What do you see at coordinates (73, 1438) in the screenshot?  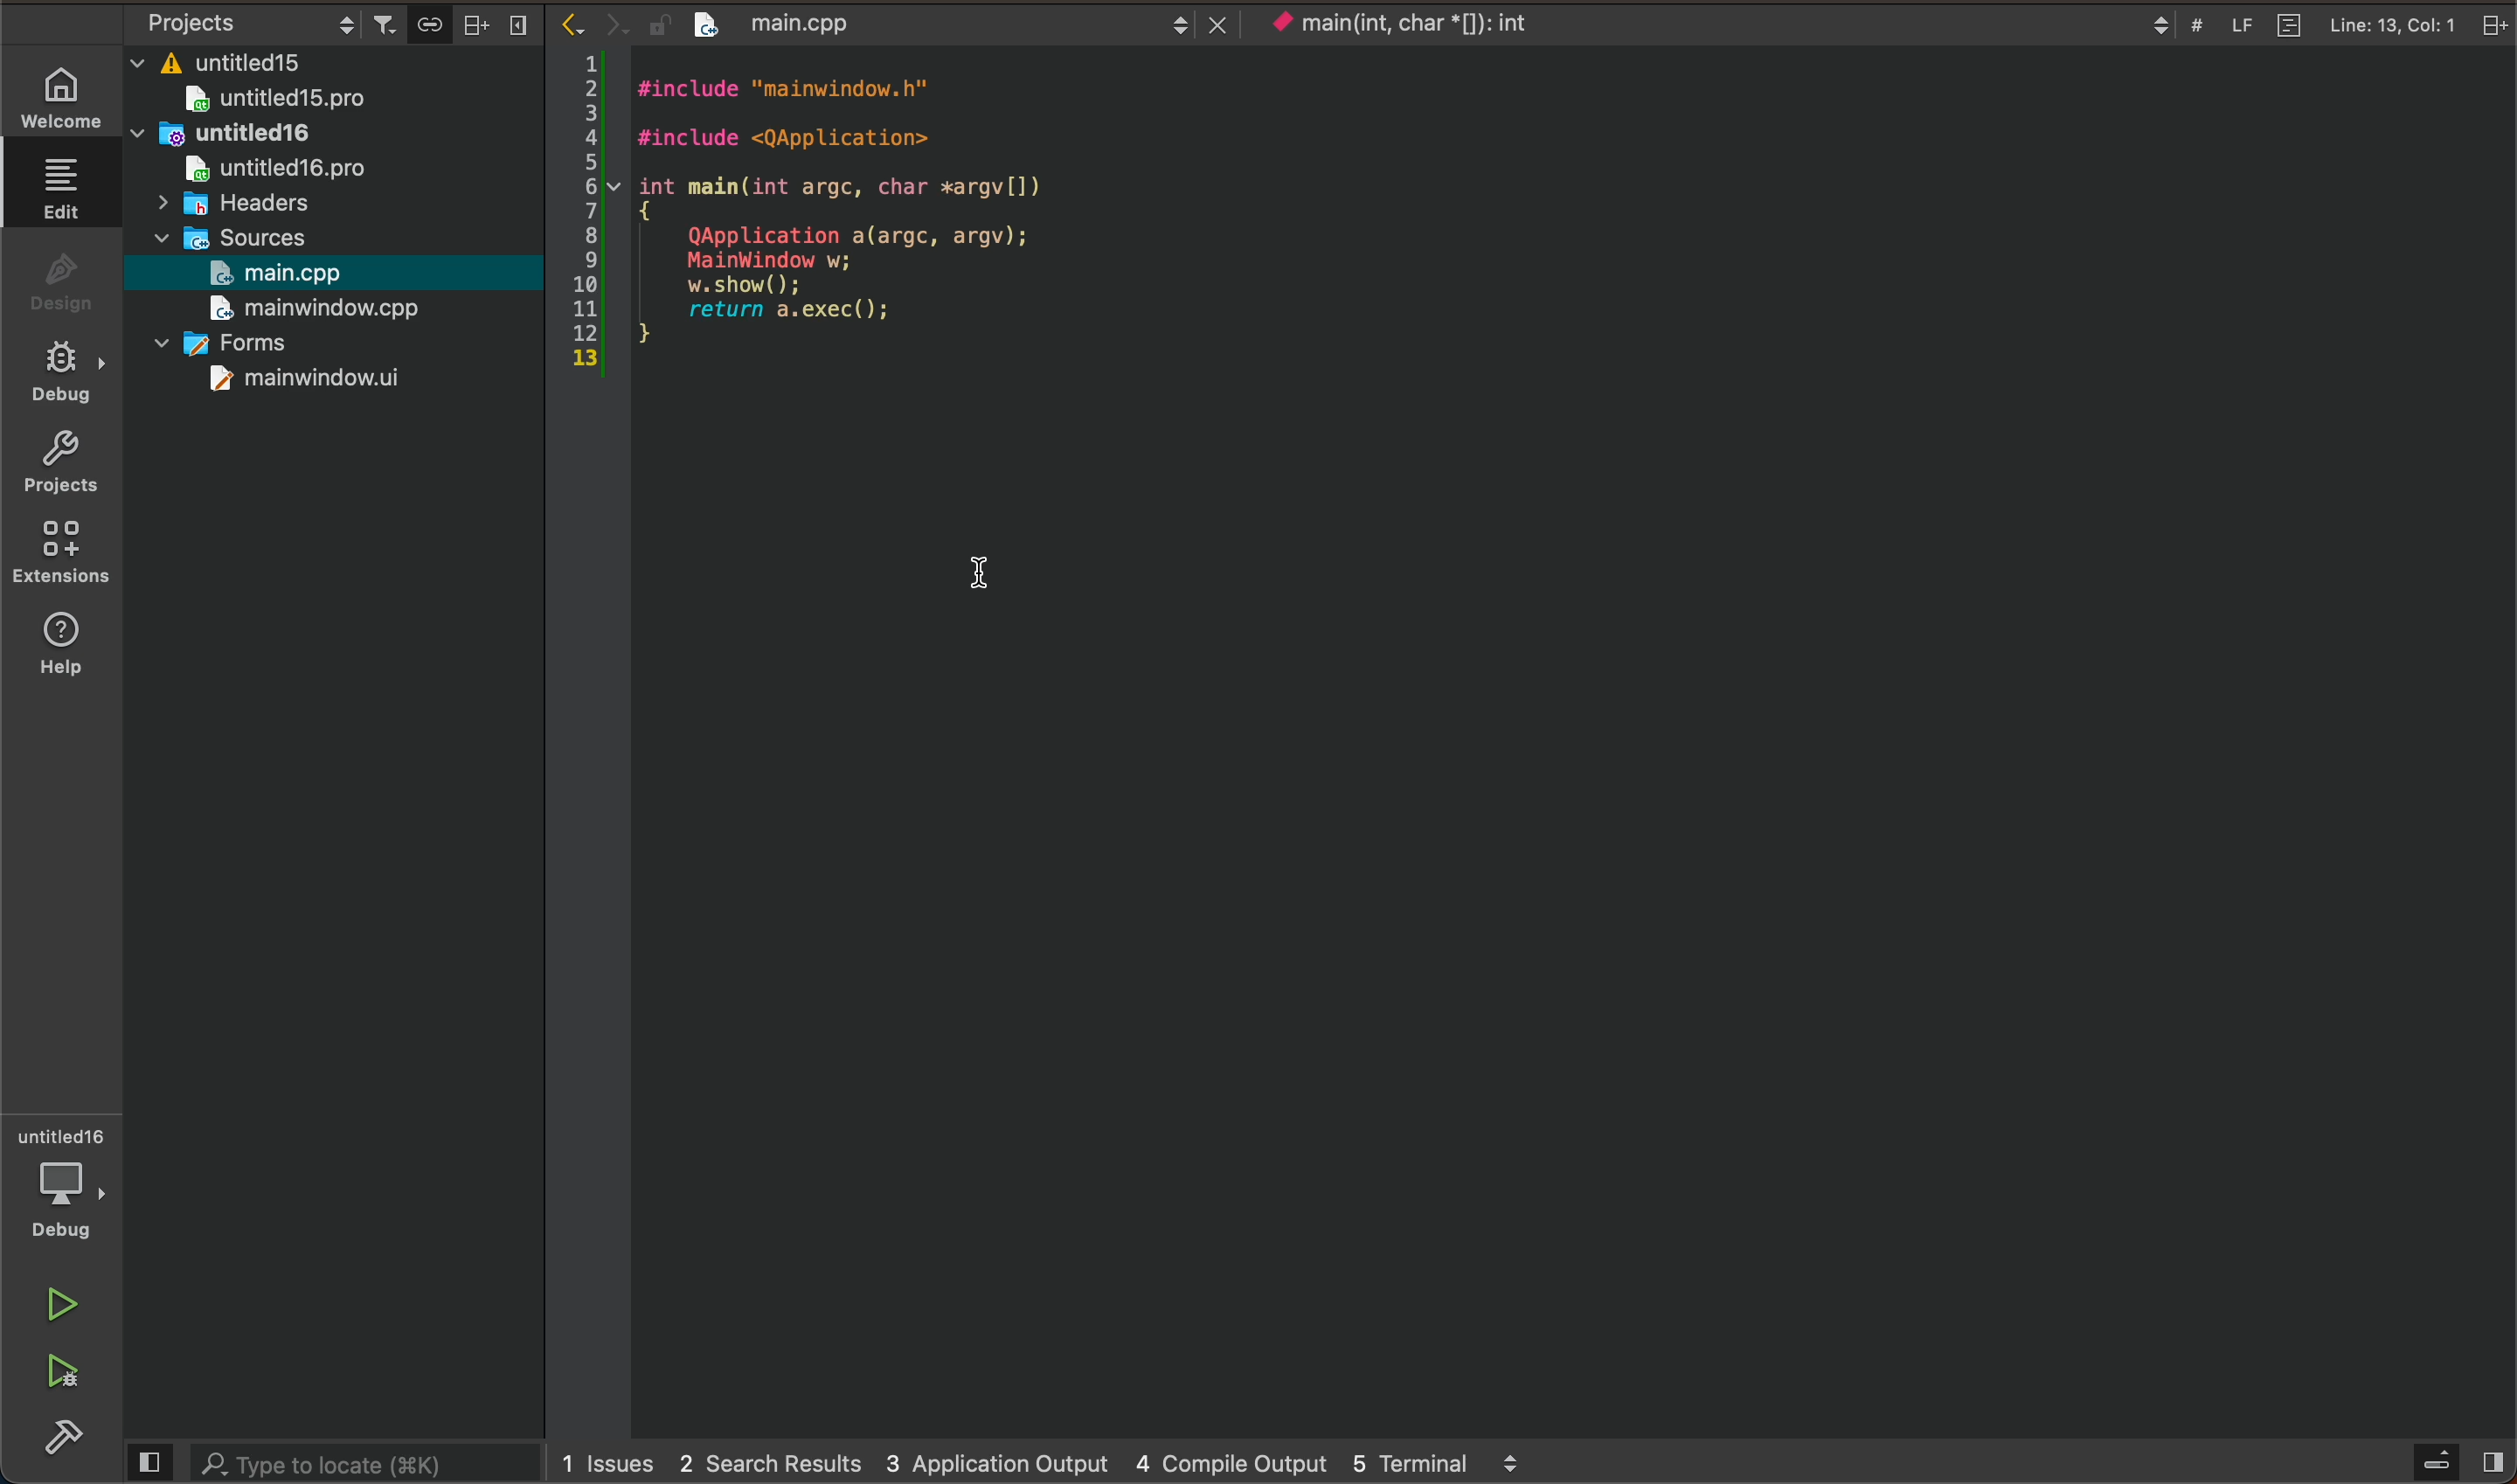 I see `build` at bounding box center [73, 1438].